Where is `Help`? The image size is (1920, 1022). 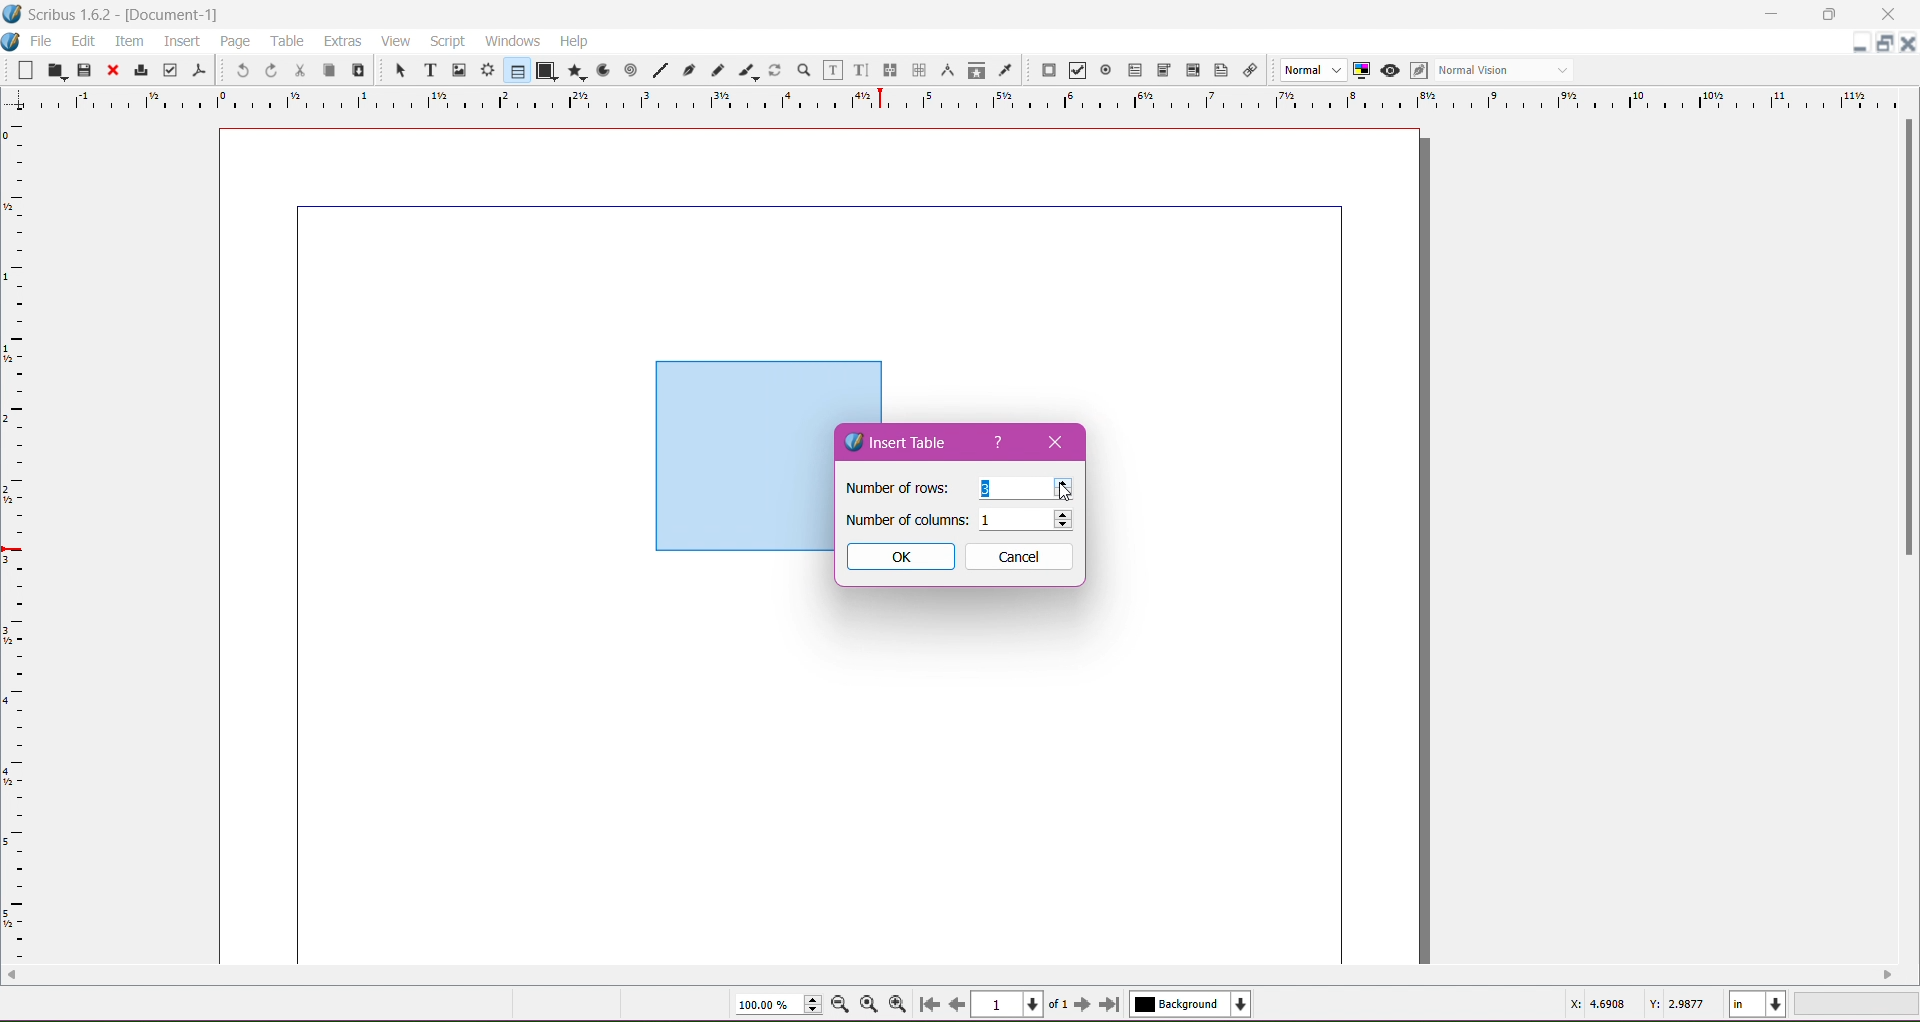
Help is located at coordinates (574, 42).